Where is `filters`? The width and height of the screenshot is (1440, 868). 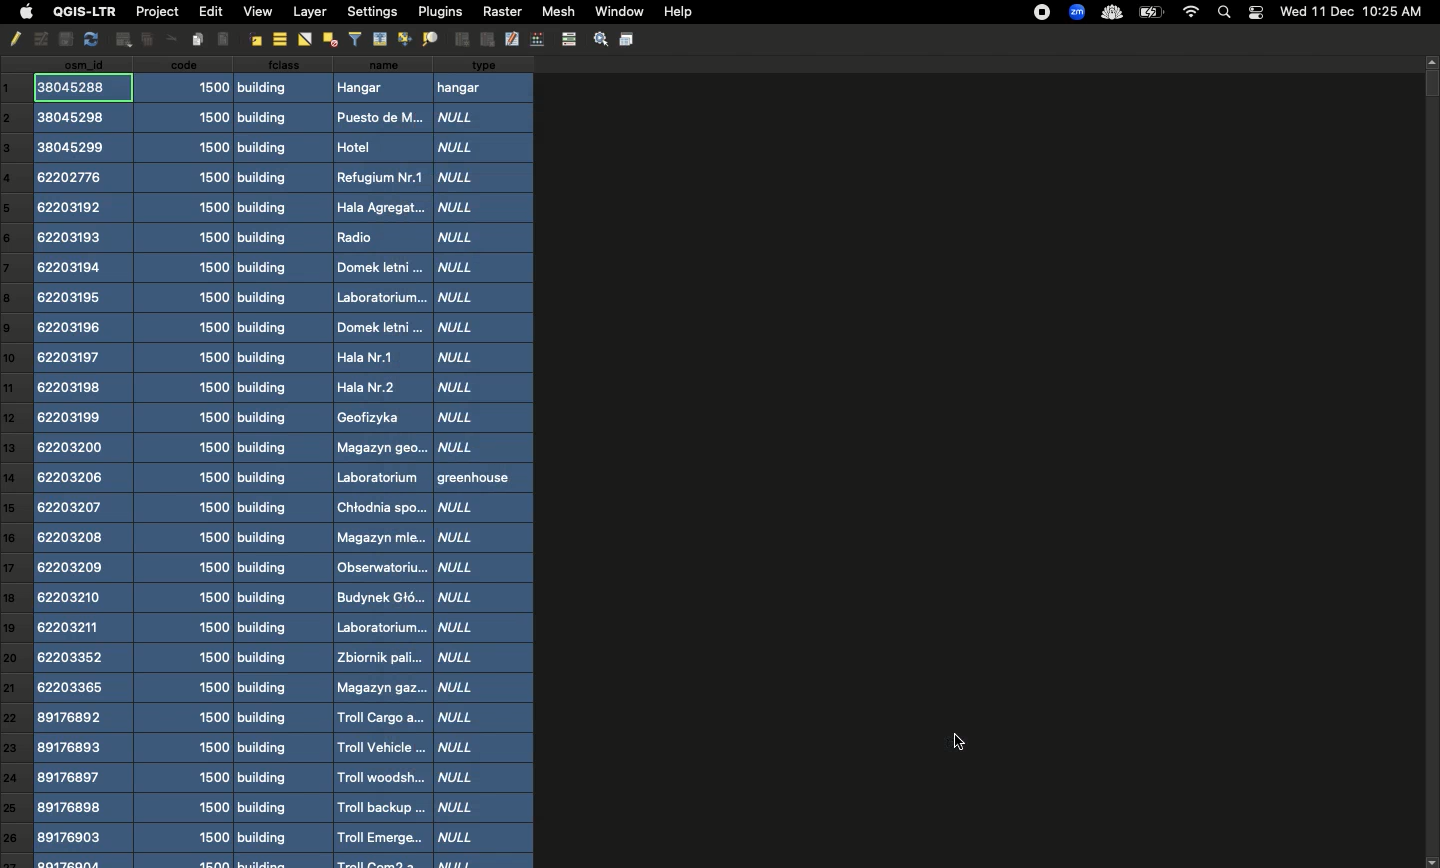 filters is located at coordinates (355, 37).